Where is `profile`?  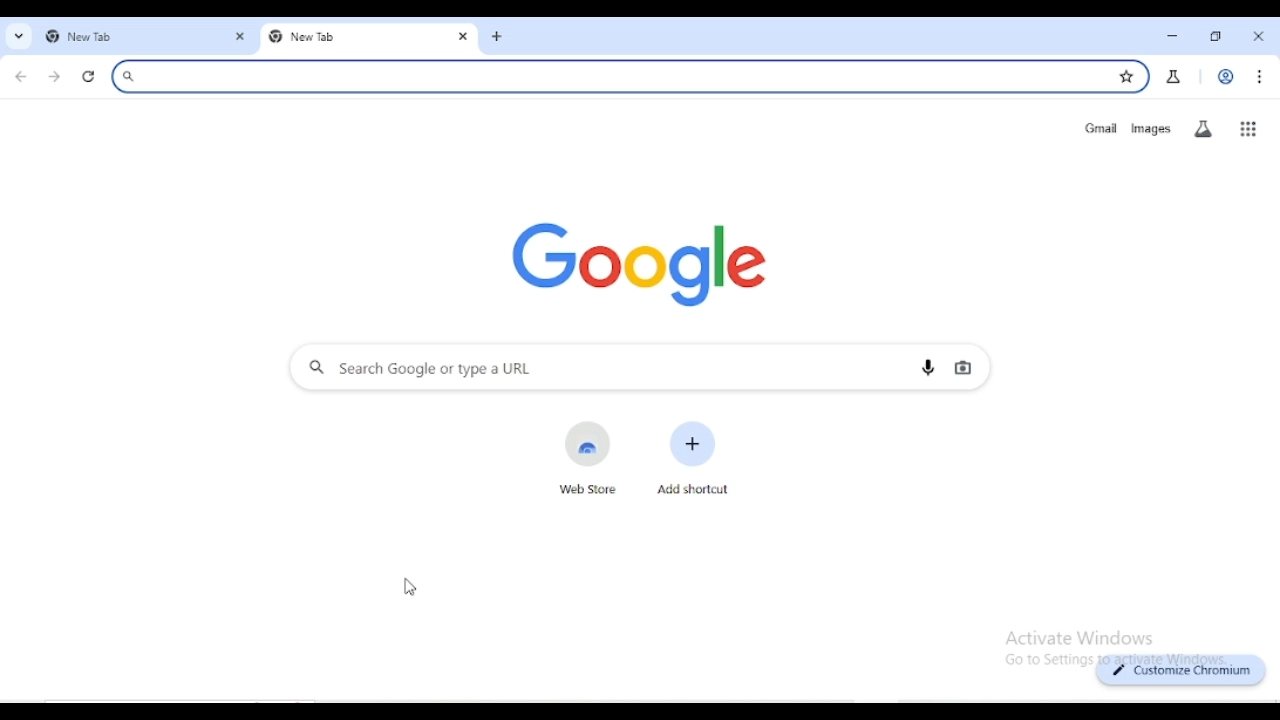 profile is located at coordinates (1224, 76).